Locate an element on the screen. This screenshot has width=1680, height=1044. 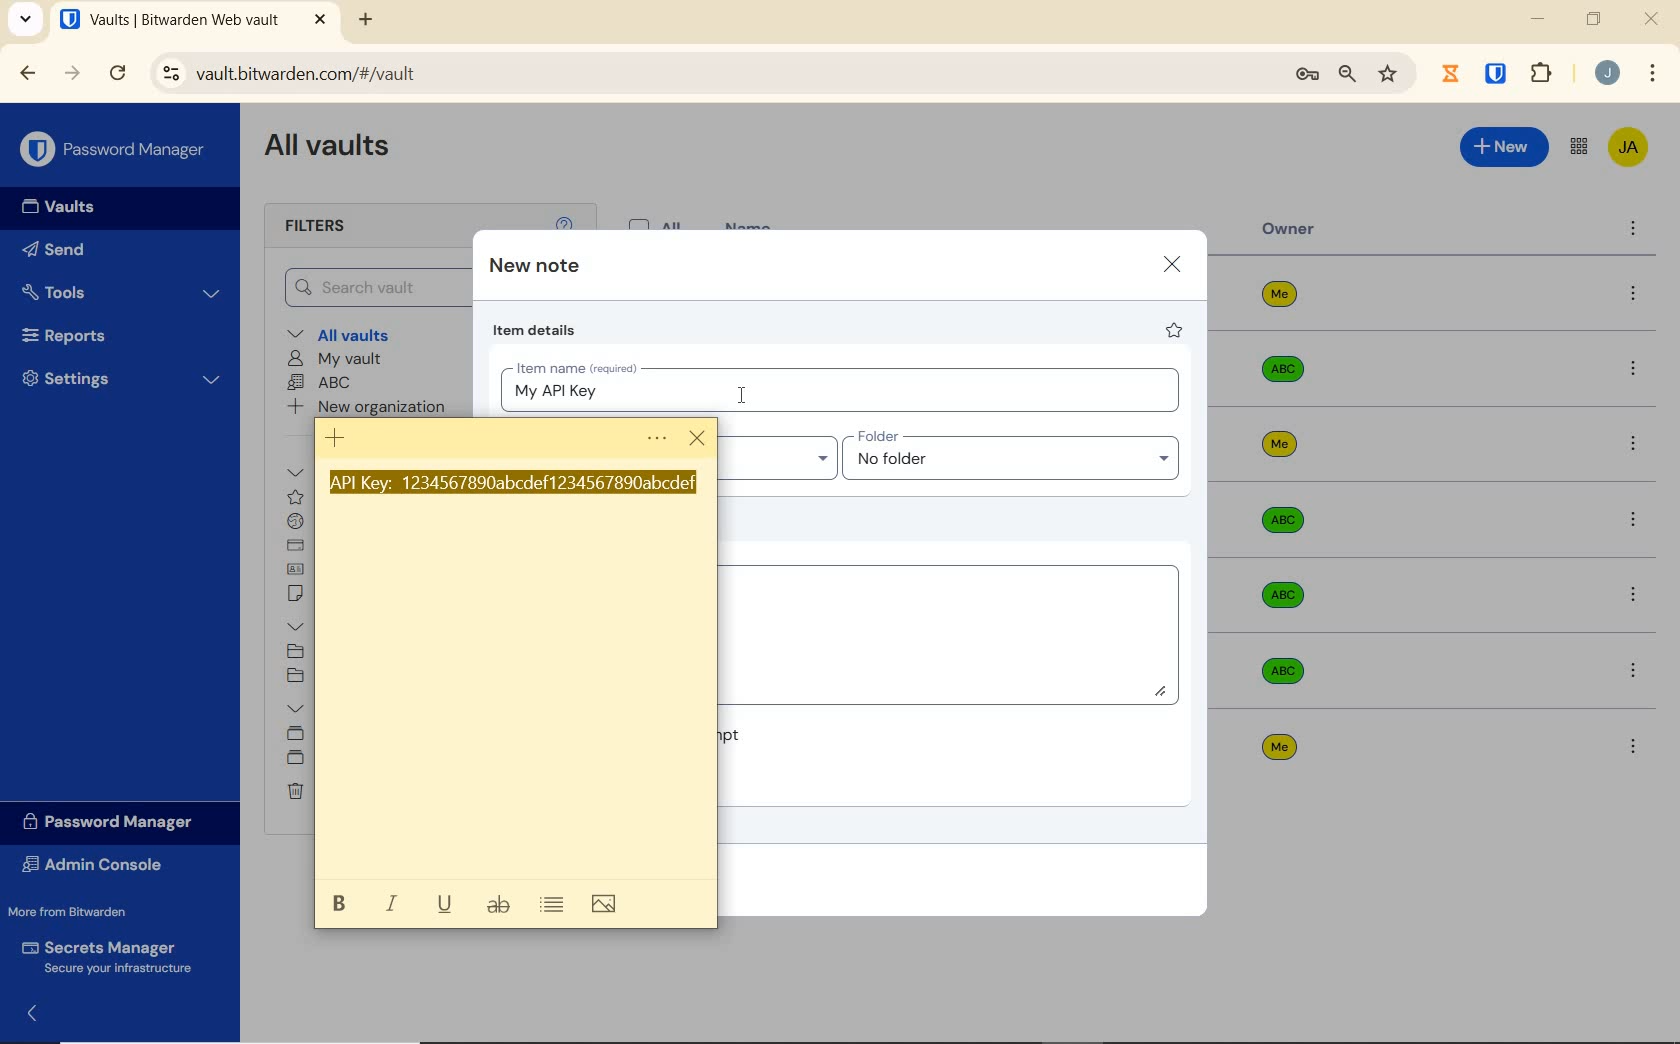
more options is located at coordinates (1632, 370).